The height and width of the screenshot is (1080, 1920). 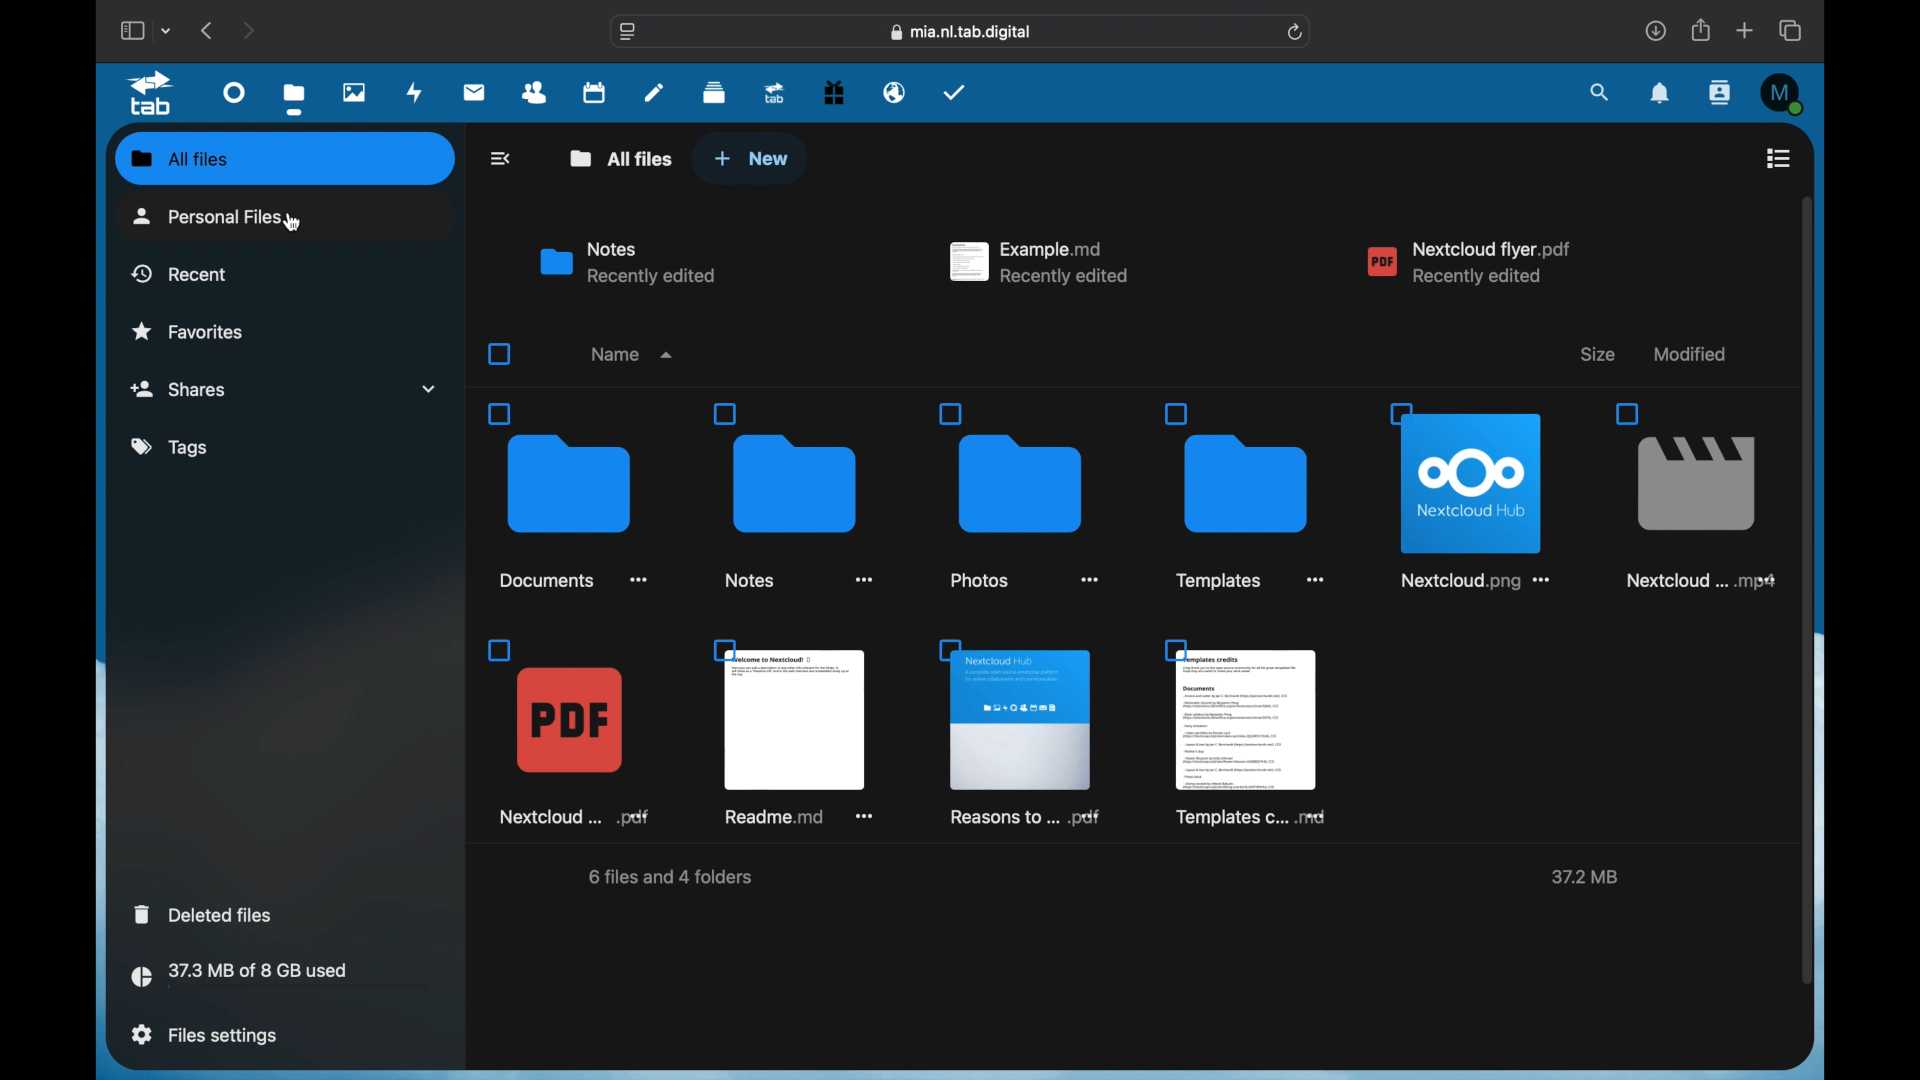 I want to click on favorites, so click(x=188, y=330).